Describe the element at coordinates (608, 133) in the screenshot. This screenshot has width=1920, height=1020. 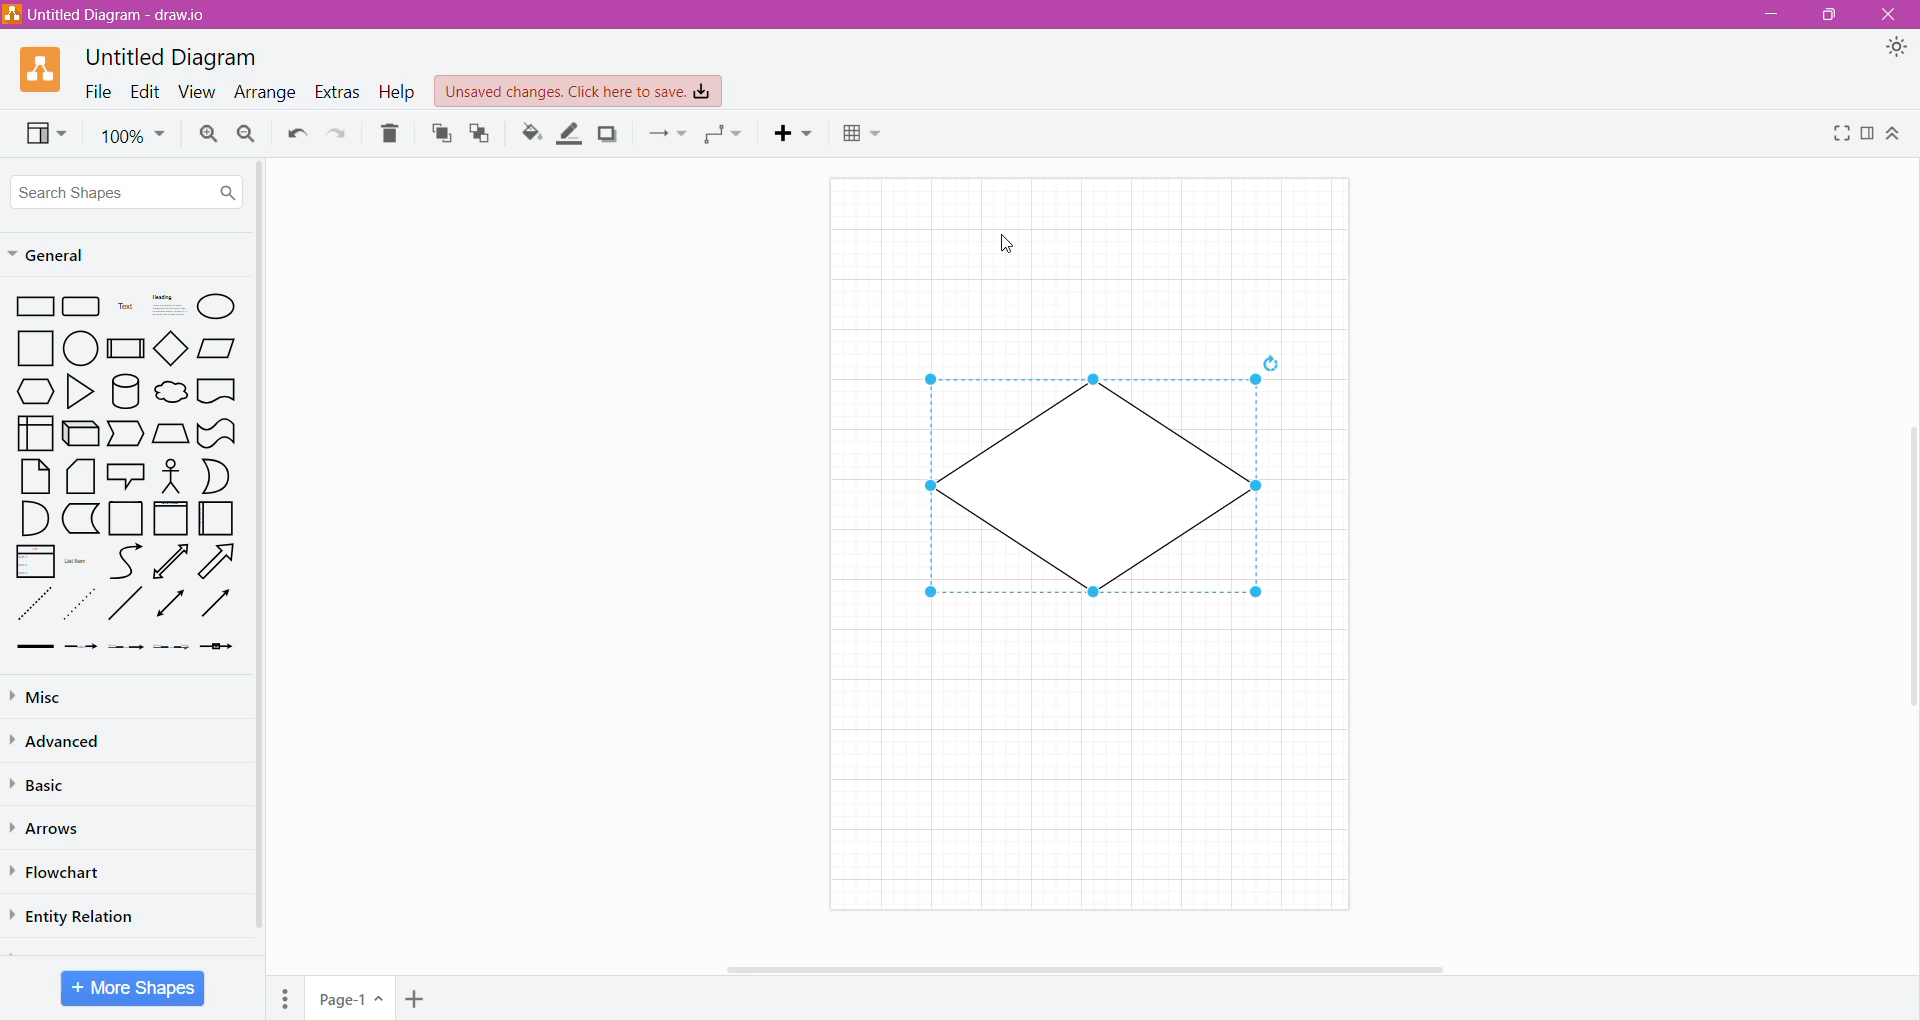
I see `Shadow` at that location.